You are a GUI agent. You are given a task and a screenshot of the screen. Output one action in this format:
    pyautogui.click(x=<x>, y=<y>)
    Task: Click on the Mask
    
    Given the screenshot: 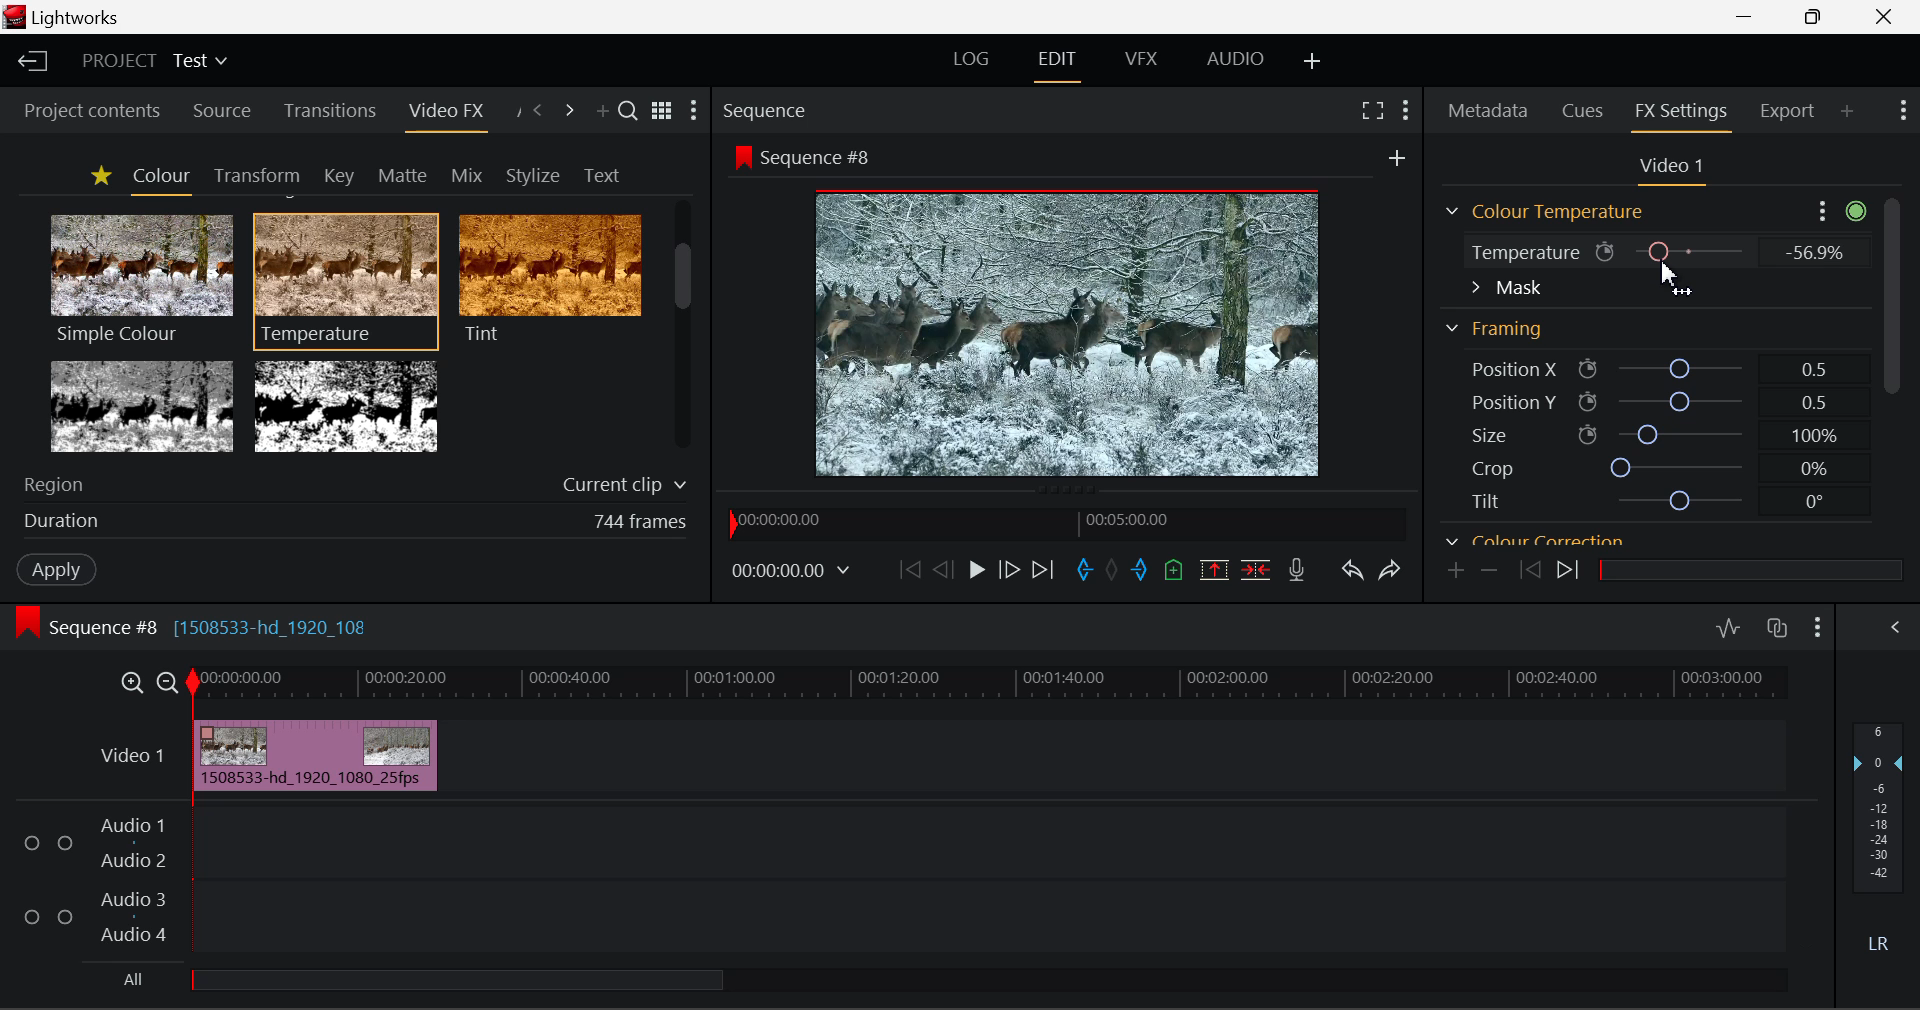 What is the action you would take?
    pyautogui.click(x=1507, y=289)
    